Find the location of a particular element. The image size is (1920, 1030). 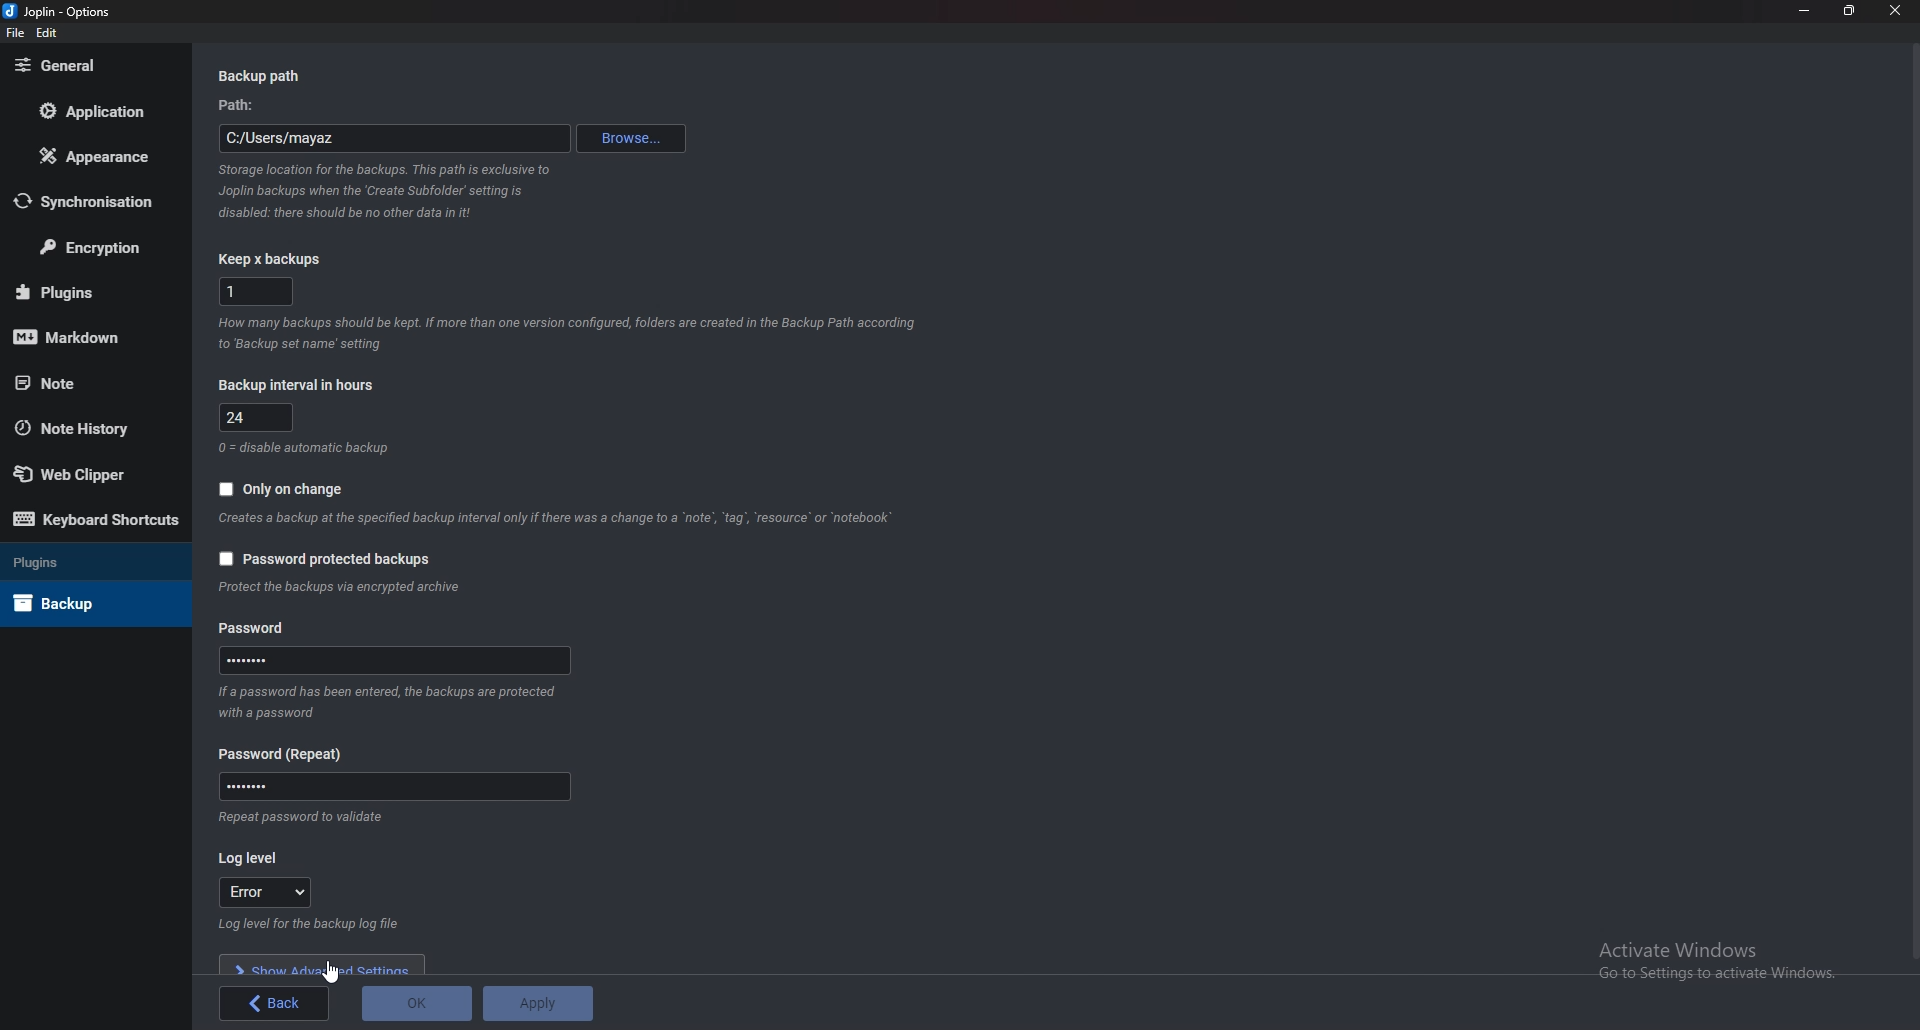

Info is located at coordinates (389, 191).